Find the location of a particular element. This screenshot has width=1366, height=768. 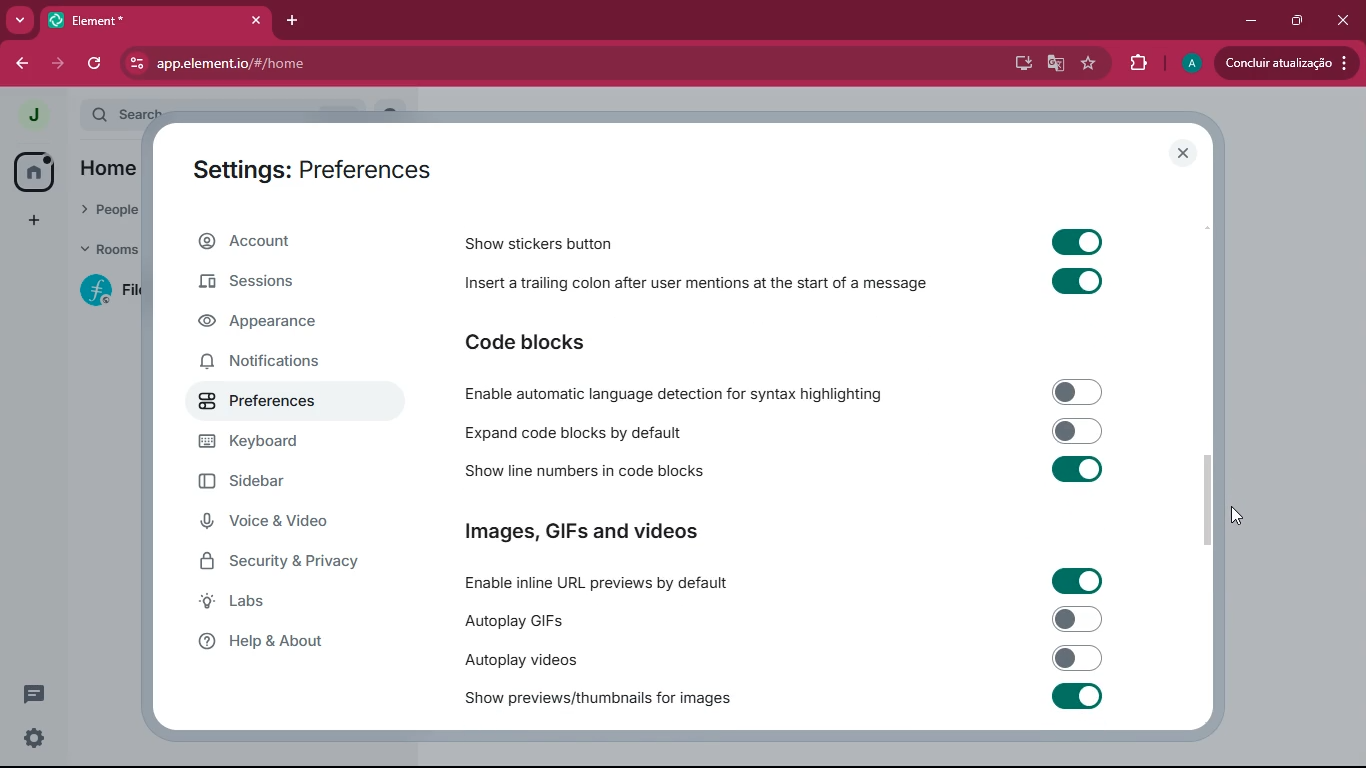

google translate is located at coordinates (1052, 66).